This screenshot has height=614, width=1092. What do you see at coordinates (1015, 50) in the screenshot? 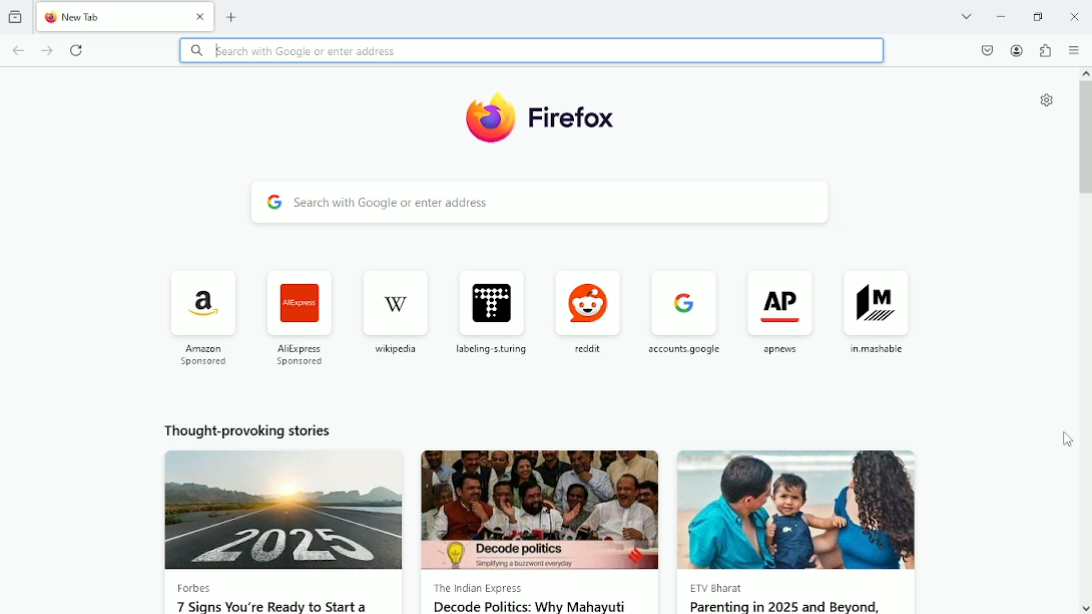
I see `account` at bounding box center [1015, 50].